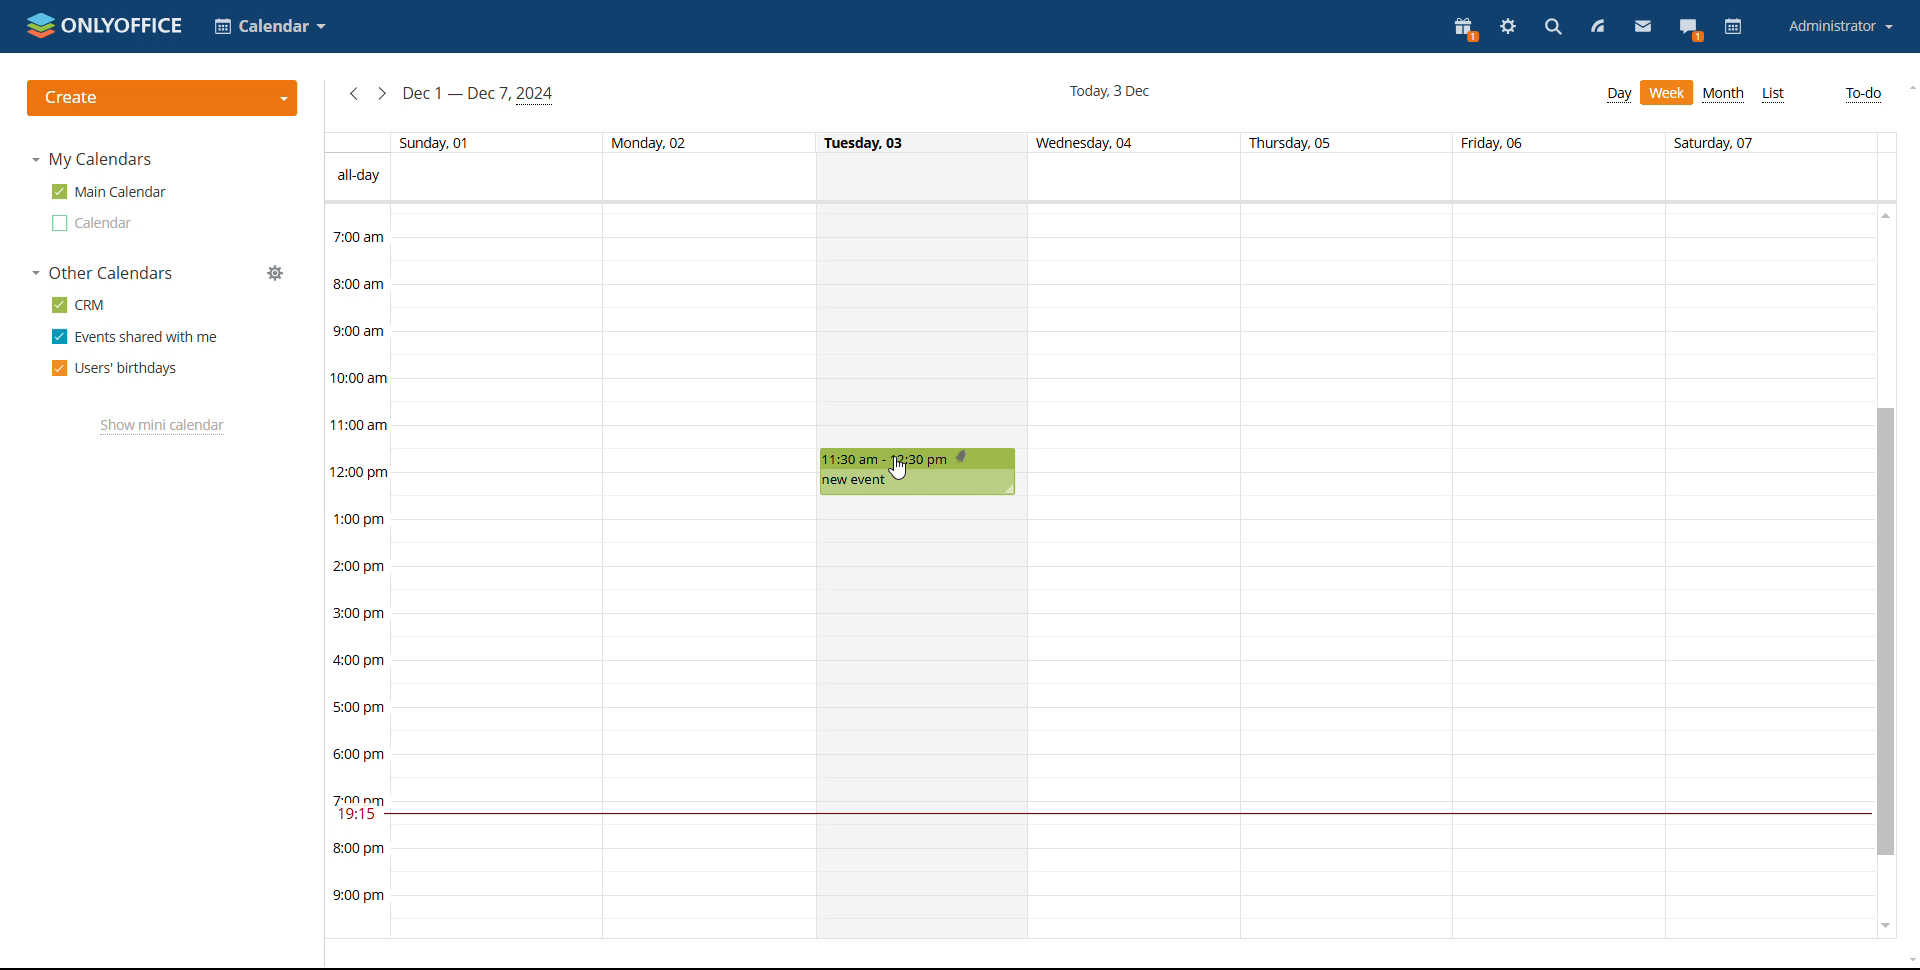 Image resolution: width=1920 pixels, height=970 pixels. Describe the element at coordinates (110, 191) in the screenshot. I see `Main Calendar` at that location.